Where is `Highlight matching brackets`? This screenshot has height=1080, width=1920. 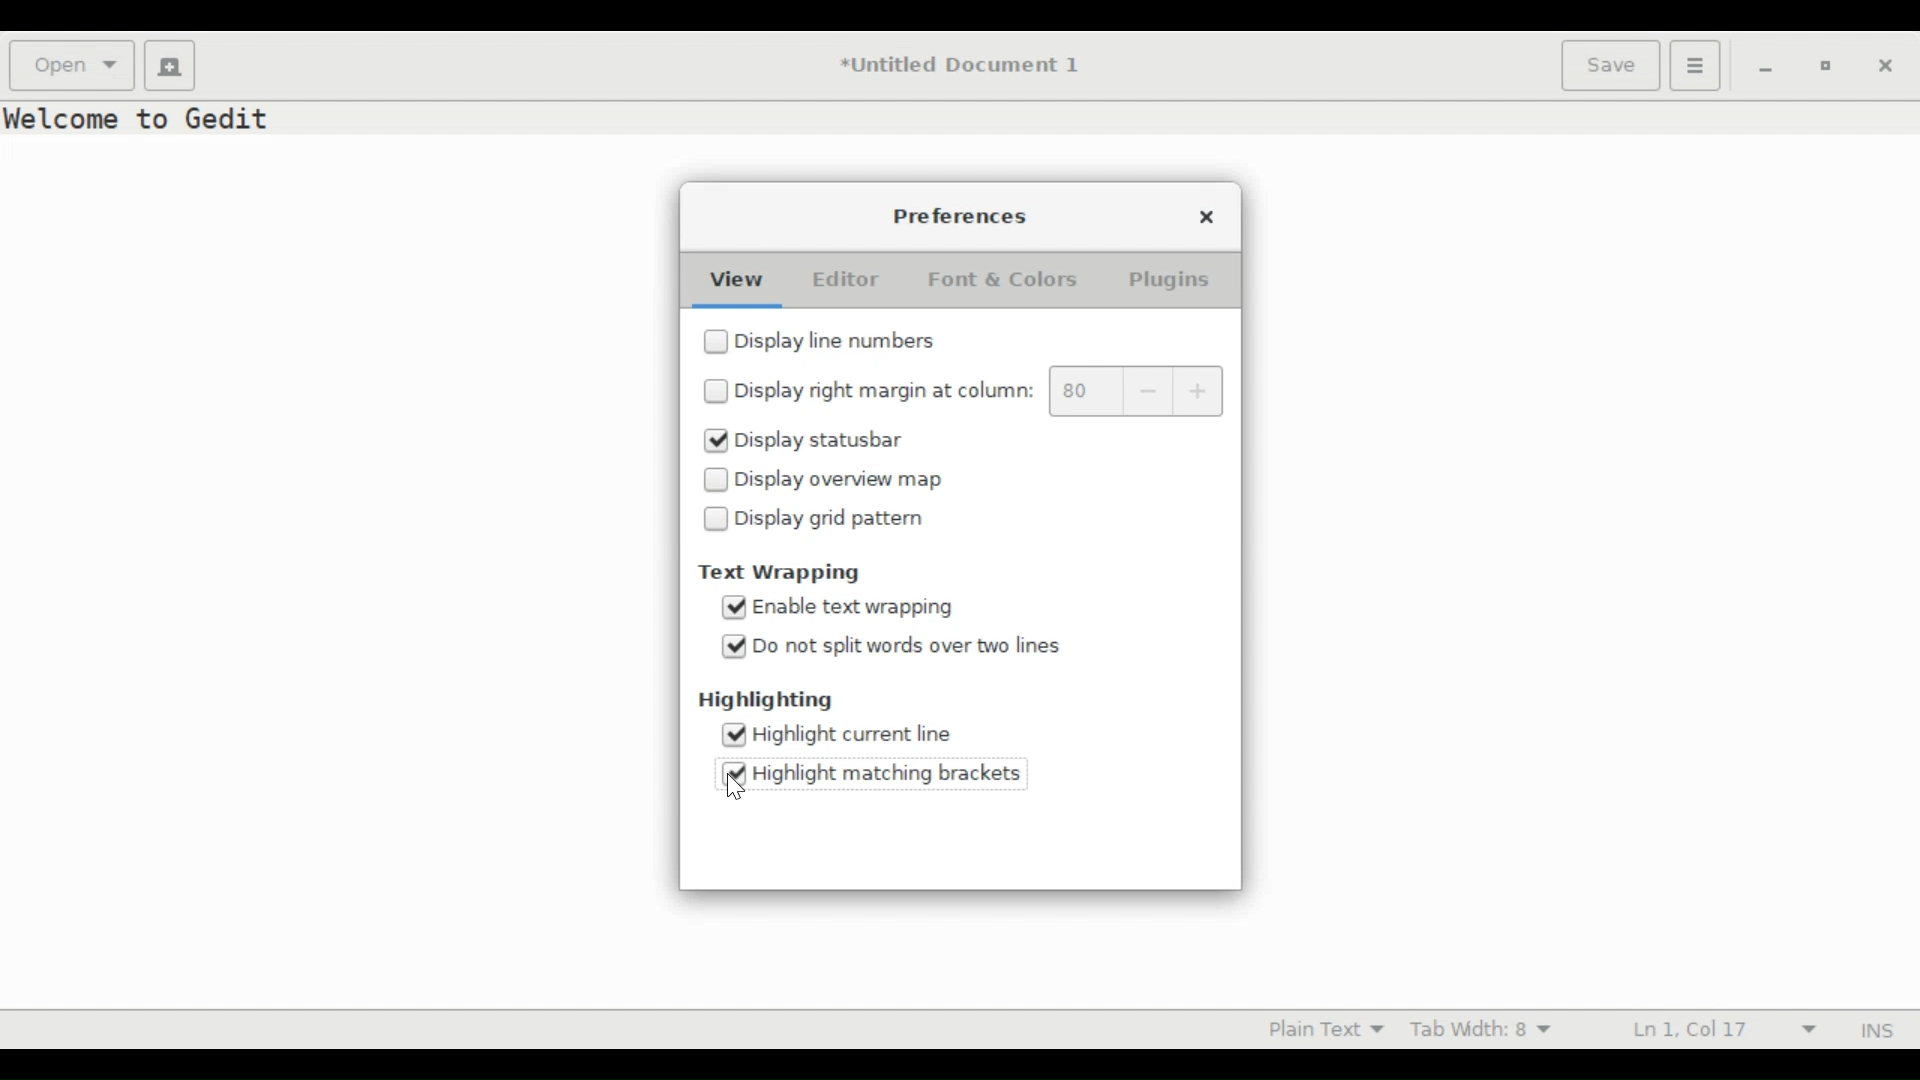
Highlight matching brackets is located at coordinates (892, 771).